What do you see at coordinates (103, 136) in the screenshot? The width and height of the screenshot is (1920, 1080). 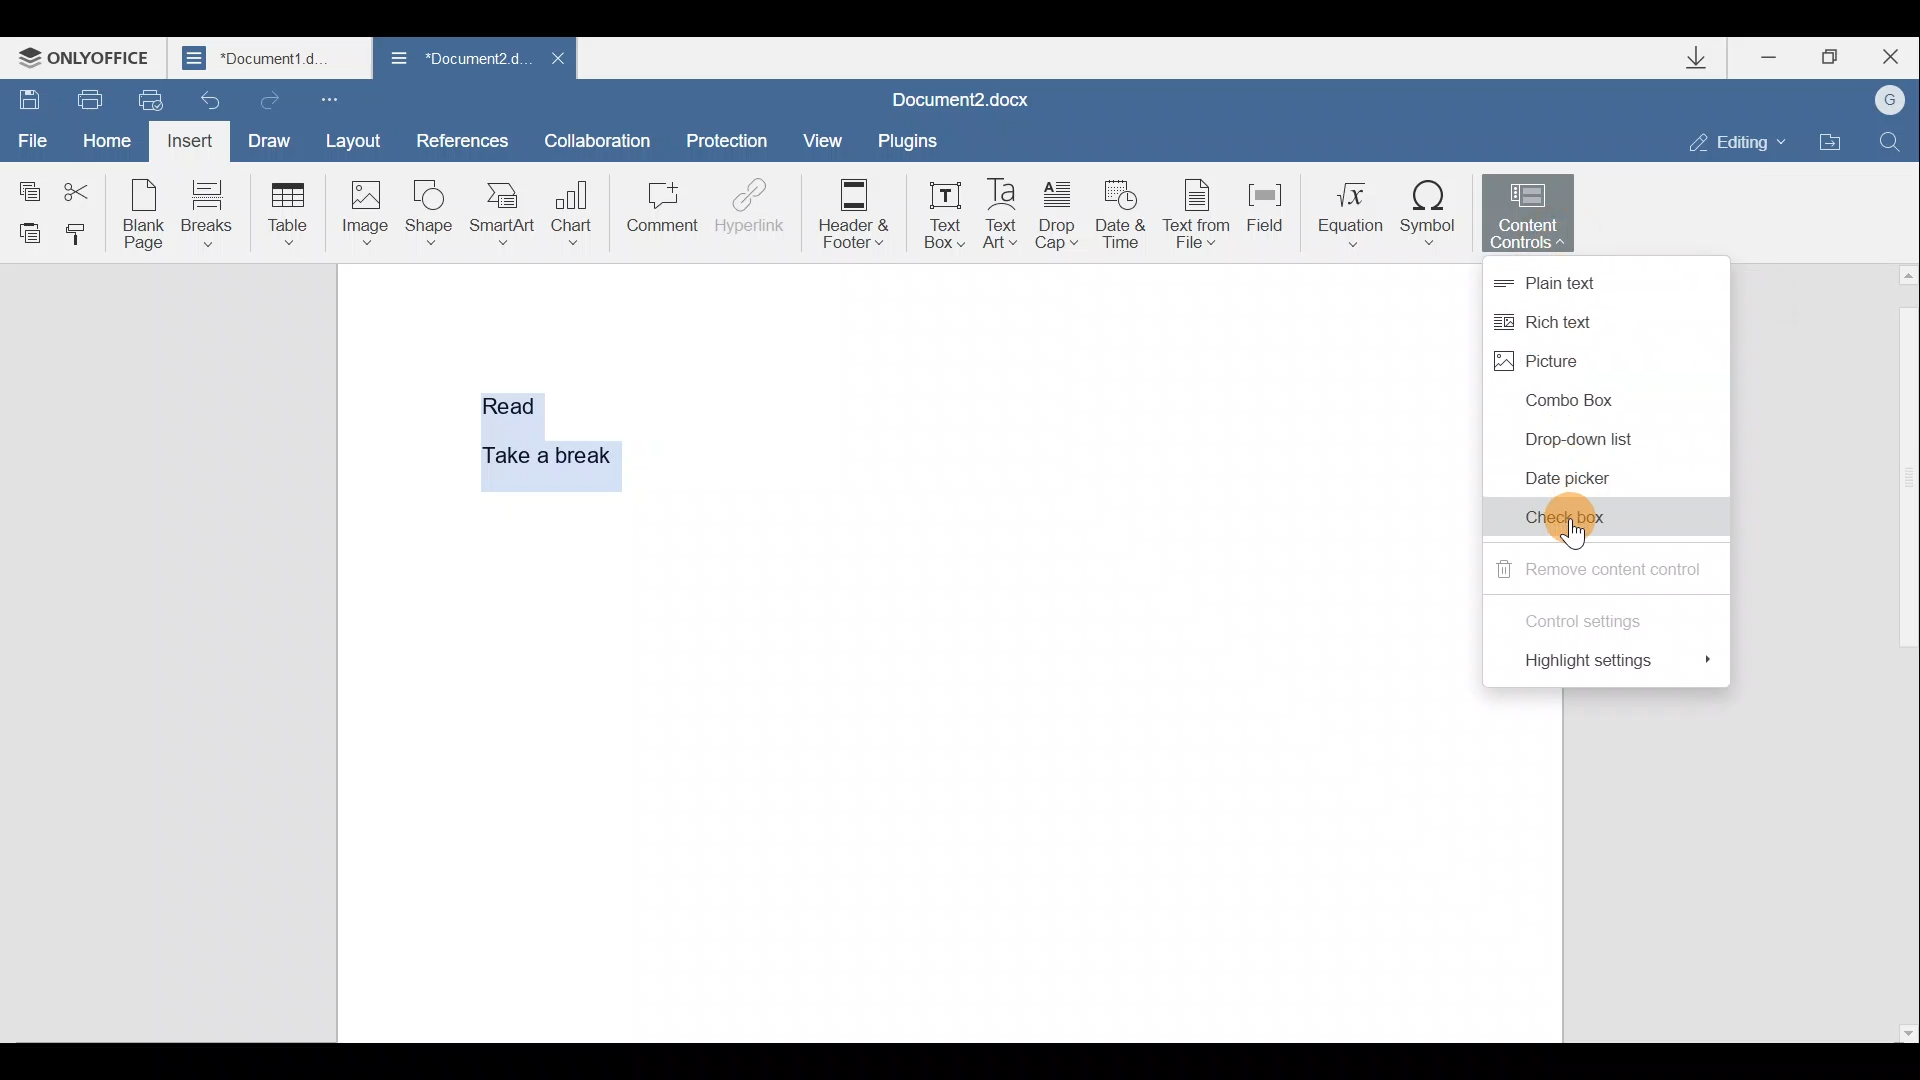 I see `Home` at bounding box center [103, 136].